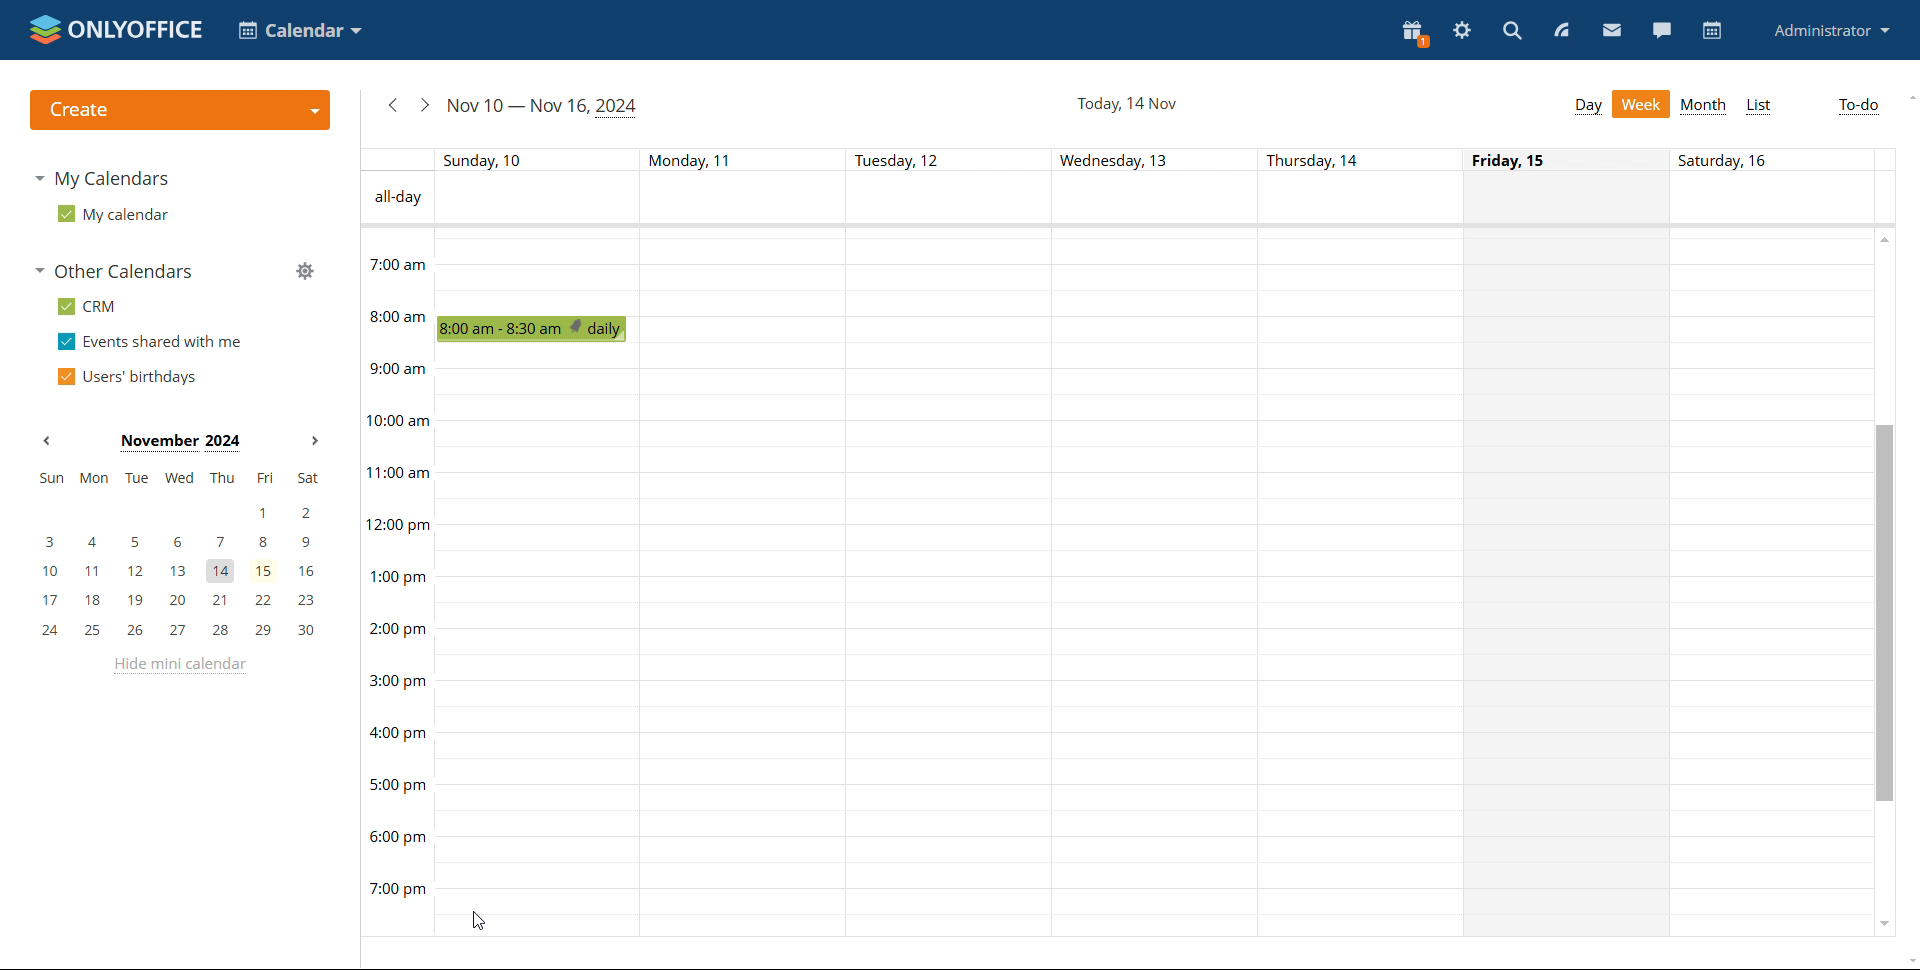  Describe the element at coordinates (1462, 31) in the screenshot. I see `settings` at that location.